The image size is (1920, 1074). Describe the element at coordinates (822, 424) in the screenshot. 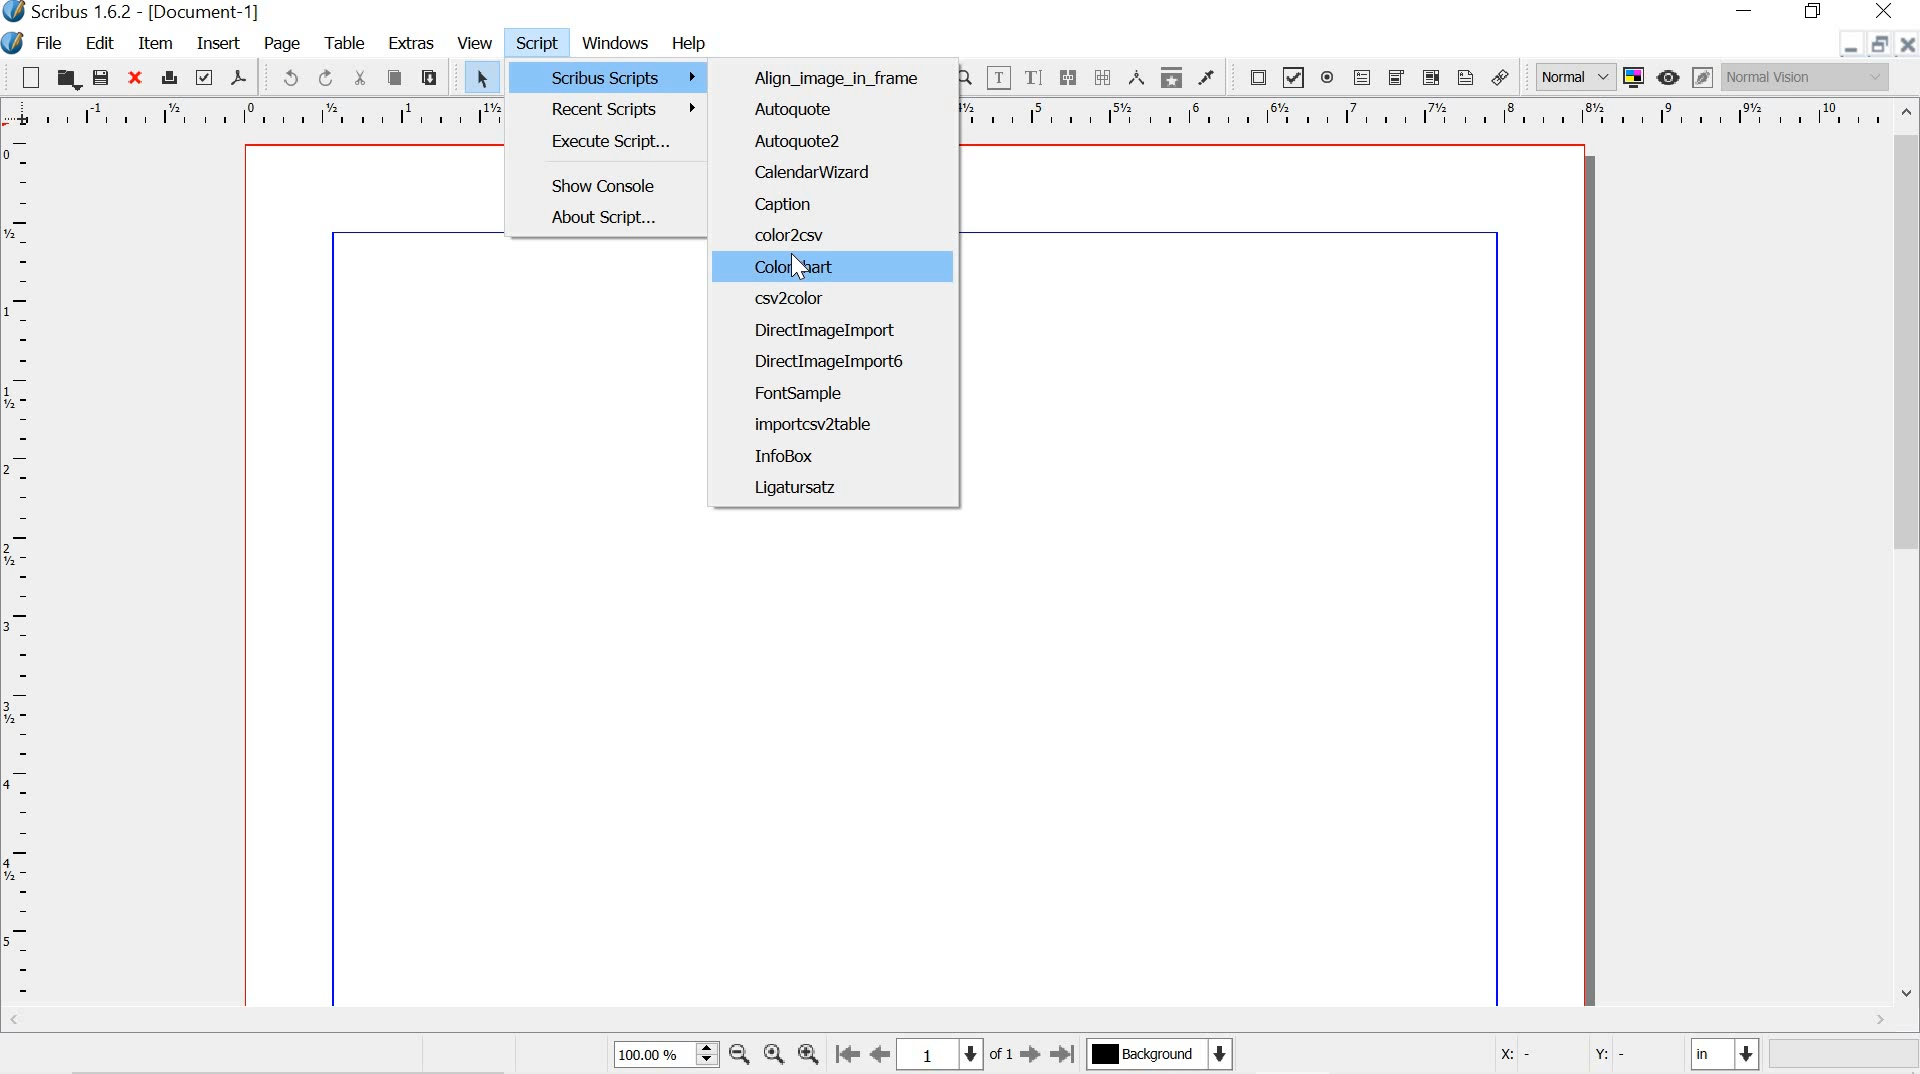

I see `importcsv2table` at that location.